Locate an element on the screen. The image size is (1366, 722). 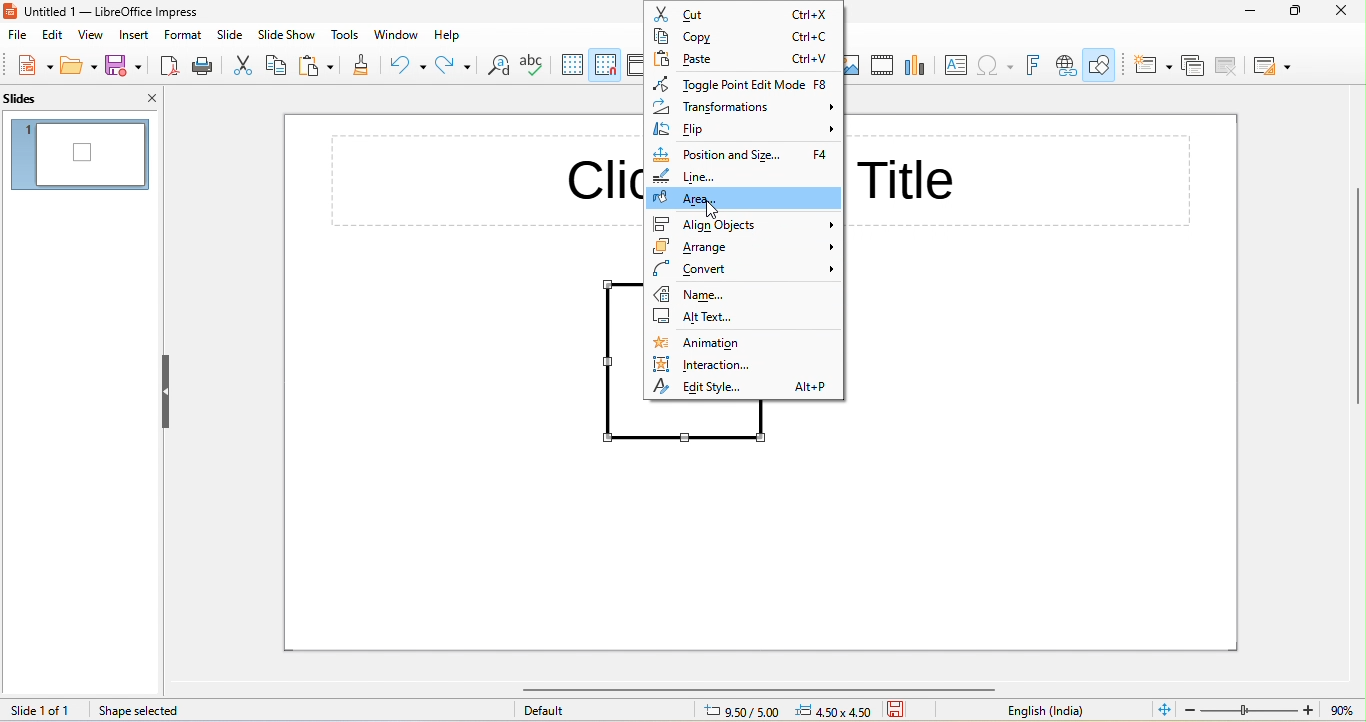
horizontal scroll is located at coordinates (741, 689).